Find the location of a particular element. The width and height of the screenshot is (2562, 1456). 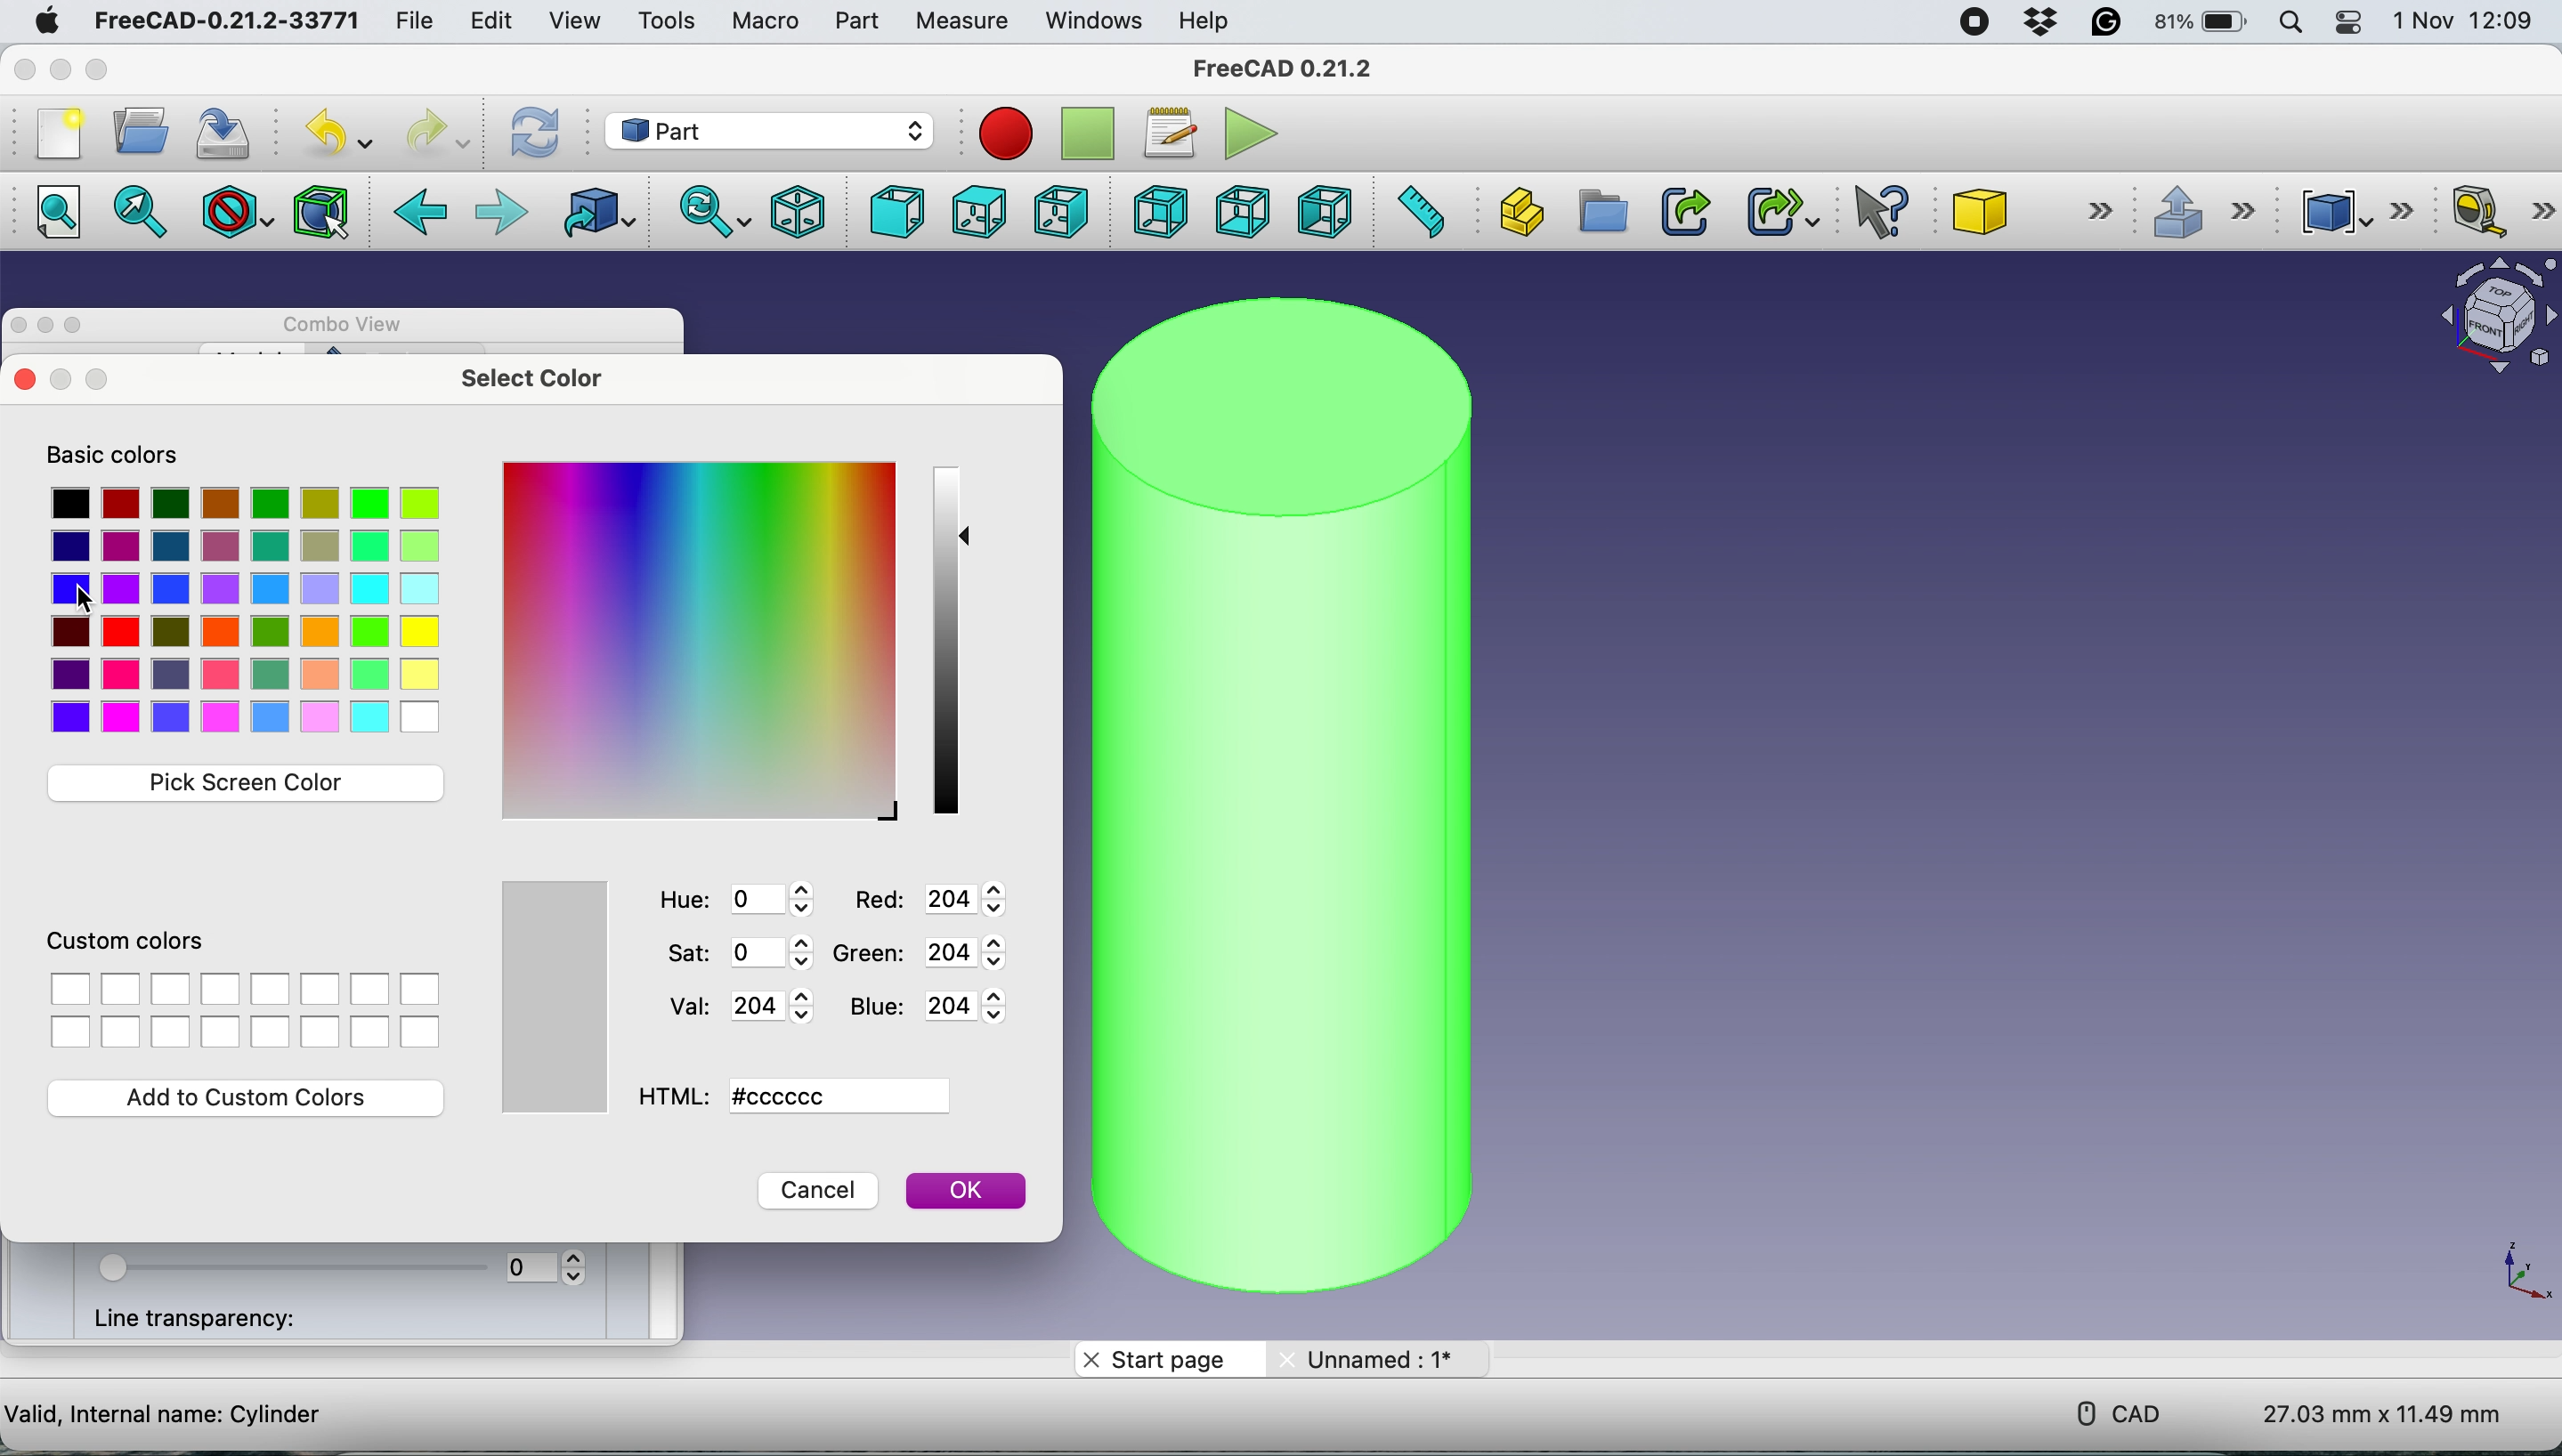

select color is located at coordinates (545, 380).